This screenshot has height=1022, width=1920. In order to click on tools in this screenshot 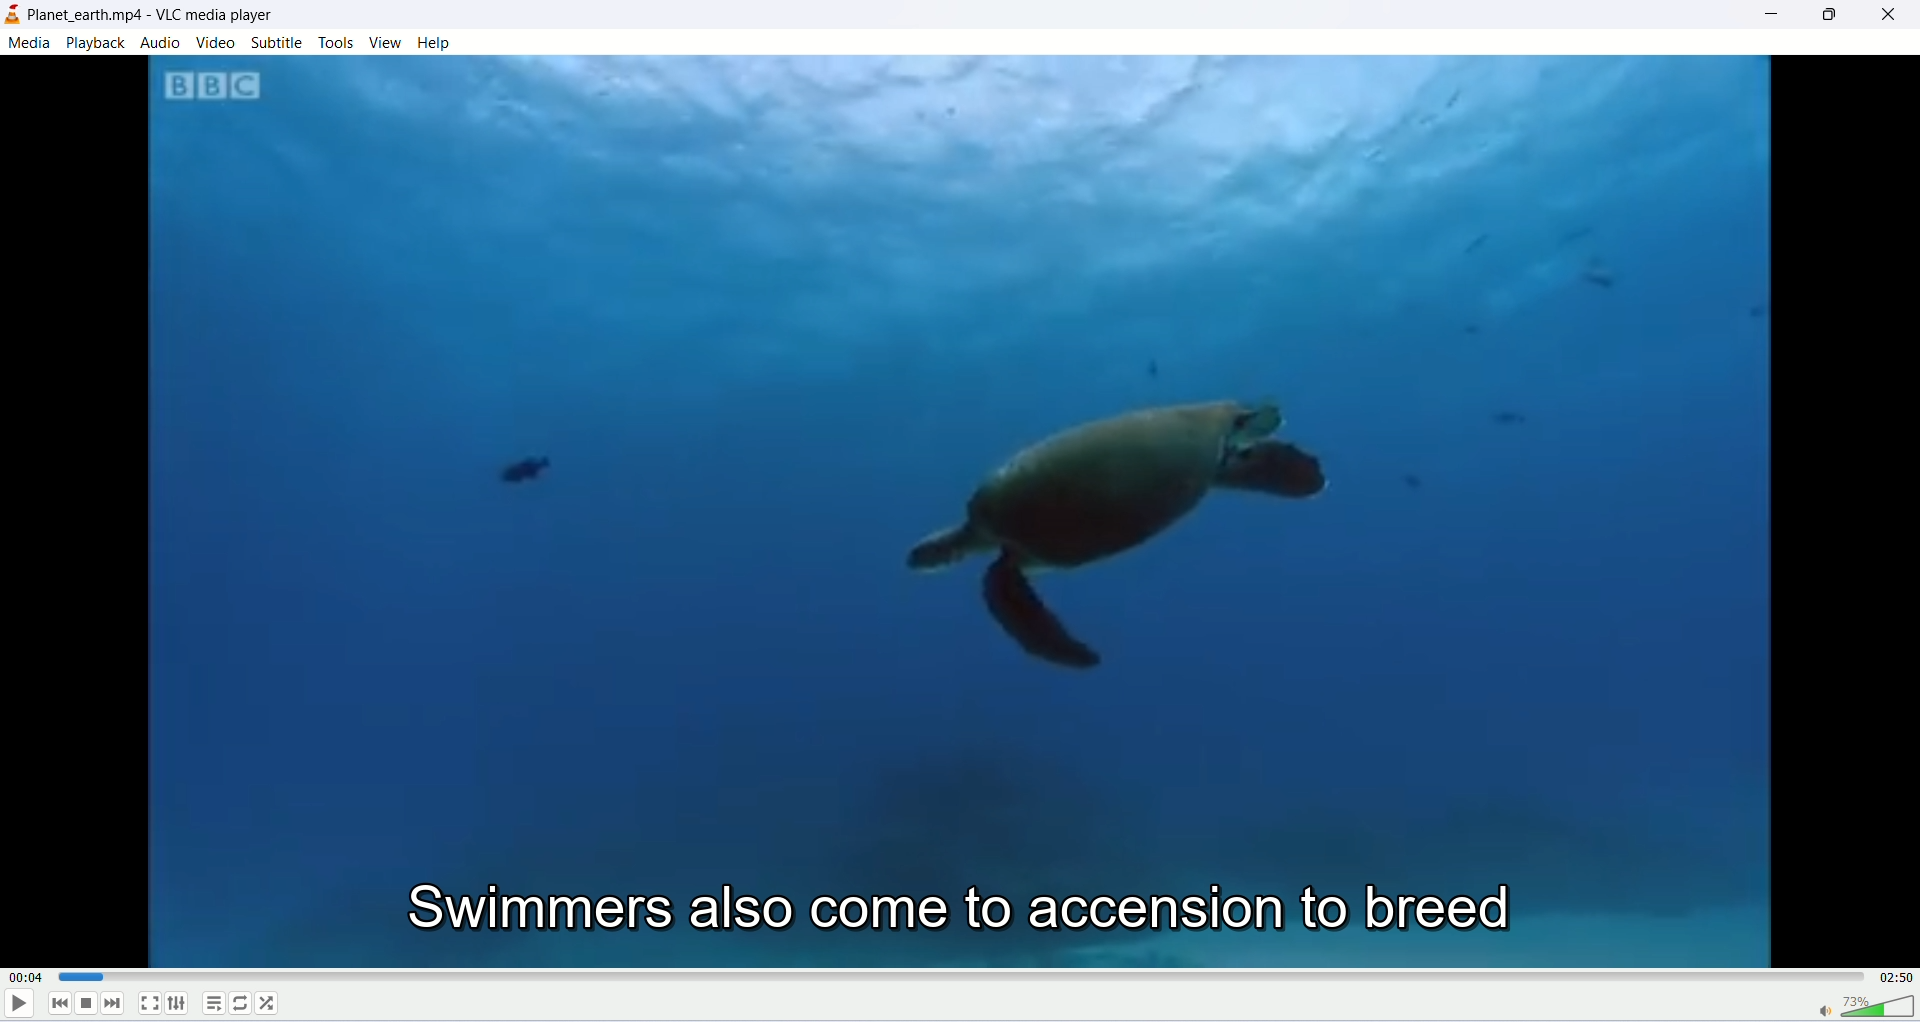, I will do `click(334, 41)`.